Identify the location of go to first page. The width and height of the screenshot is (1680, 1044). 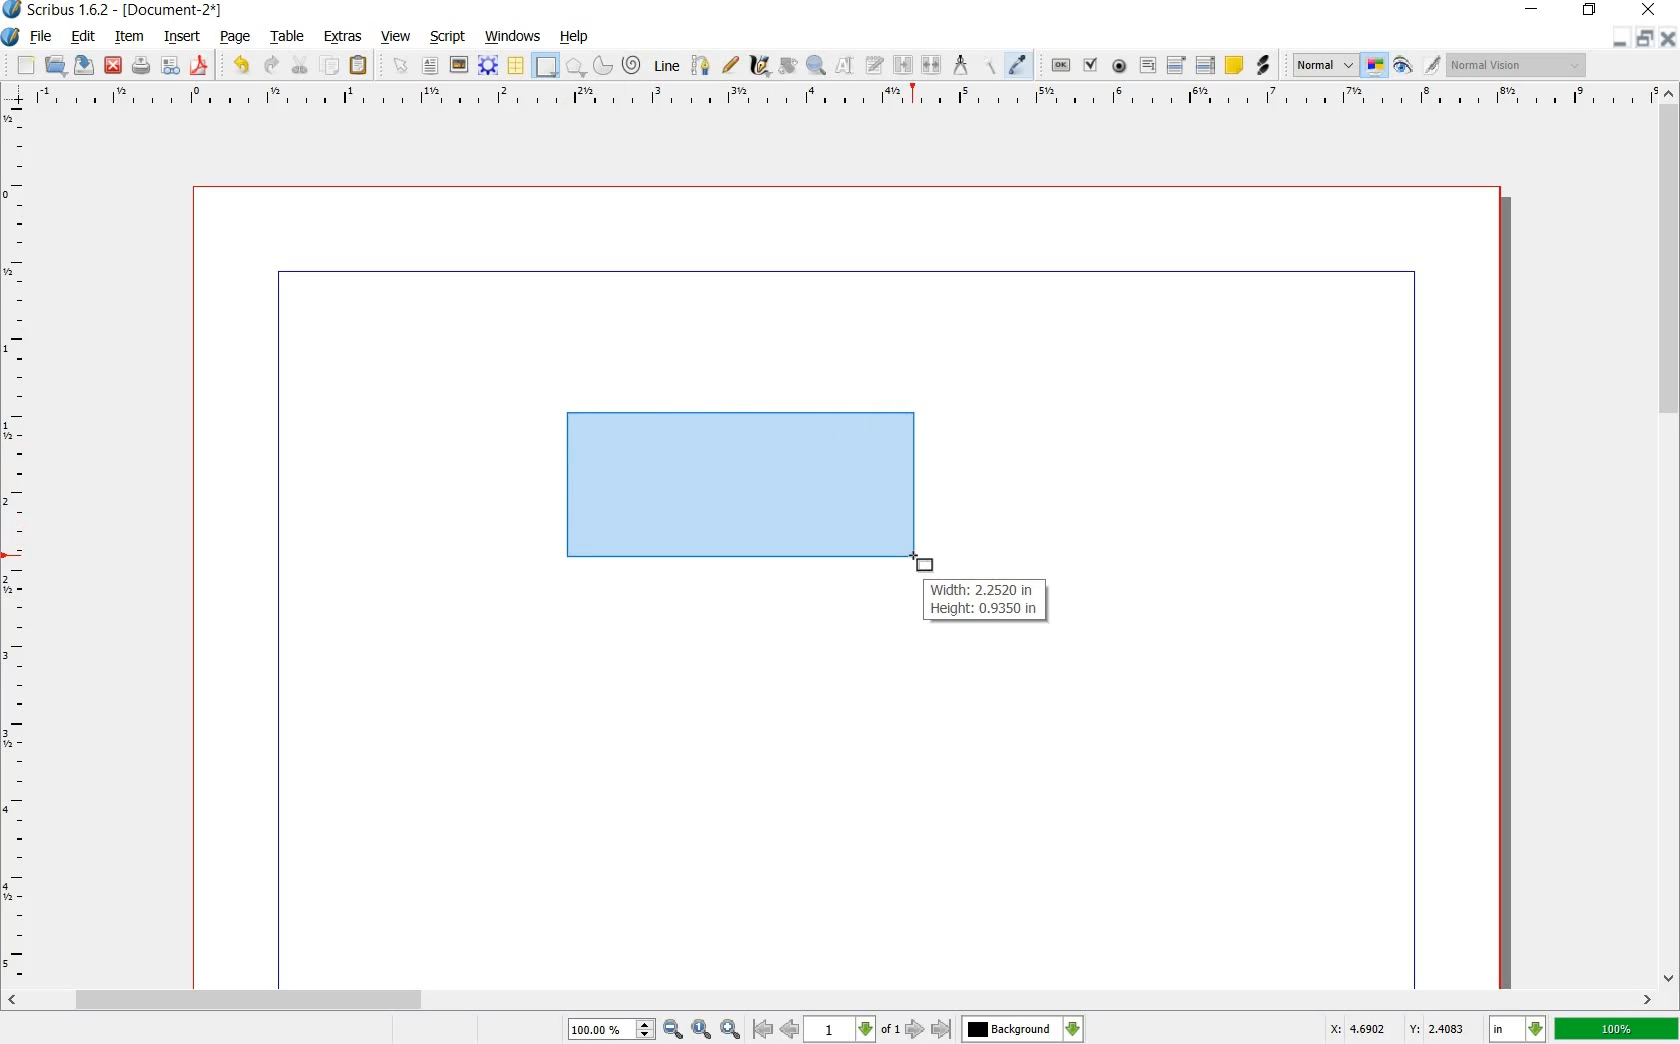
(762, 1029).